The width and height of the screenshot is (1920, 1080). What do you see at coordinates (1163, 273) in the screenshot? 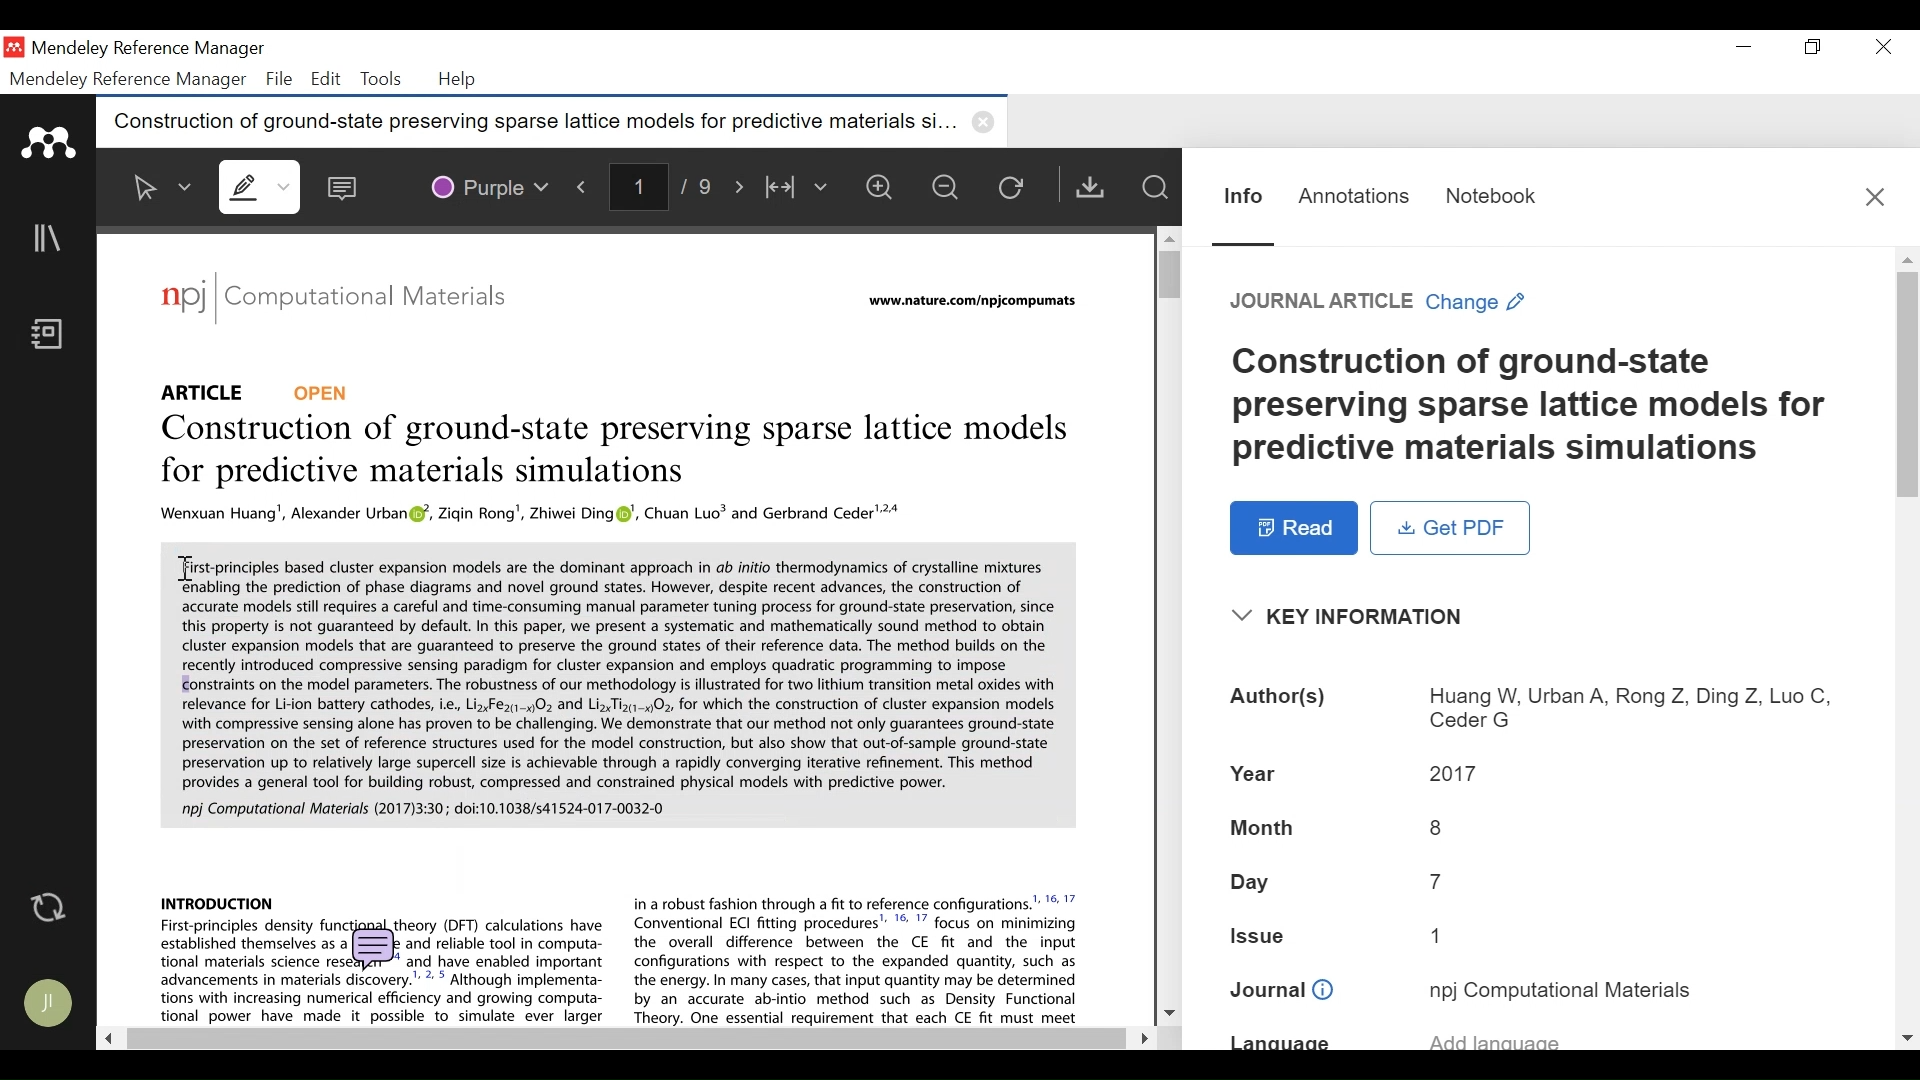
I see `Vertical Scroll bar` at bounding box center [1163, 273].